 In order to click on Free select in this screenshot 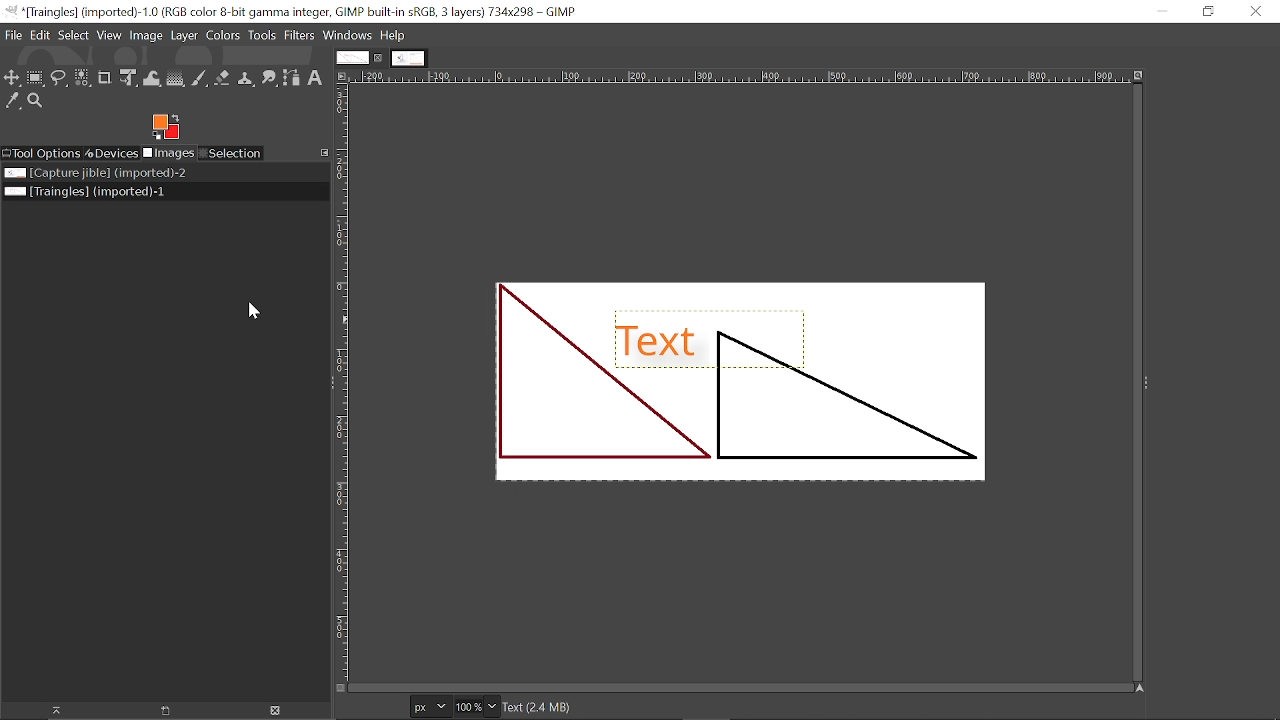, I will do `click(60, 77)`.